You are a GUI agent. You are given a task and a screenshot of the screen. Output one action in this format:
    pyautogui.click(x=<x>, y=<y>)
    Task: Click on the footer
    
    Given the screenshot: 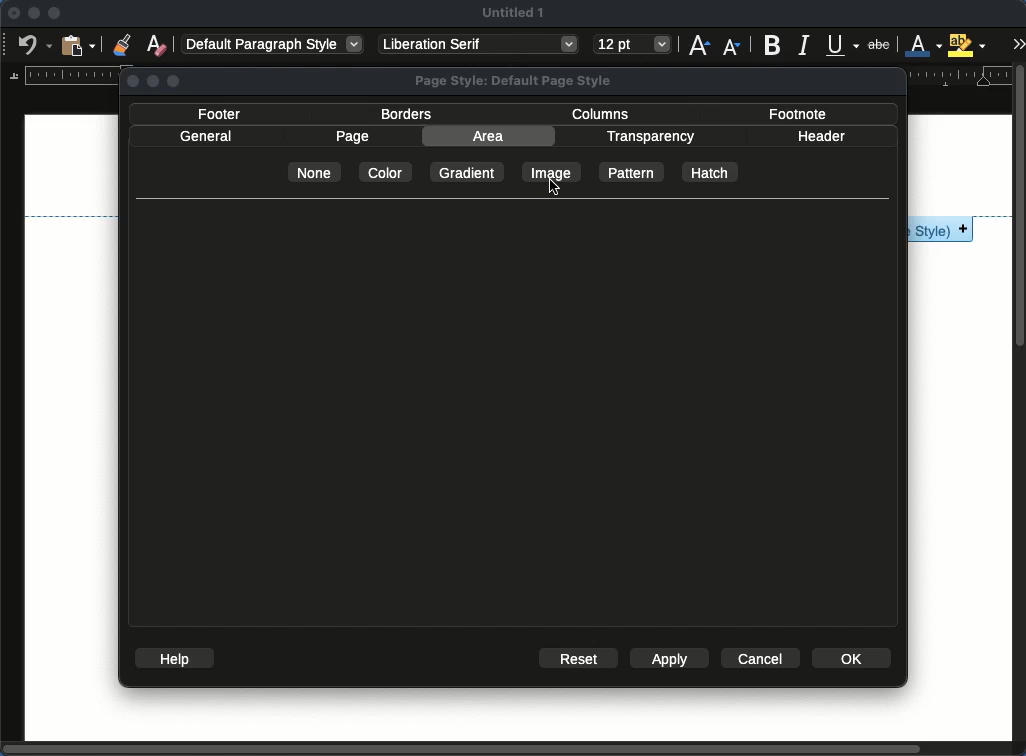 What is the action you would take?
    pyautogui.click(x=222, y=115)
    